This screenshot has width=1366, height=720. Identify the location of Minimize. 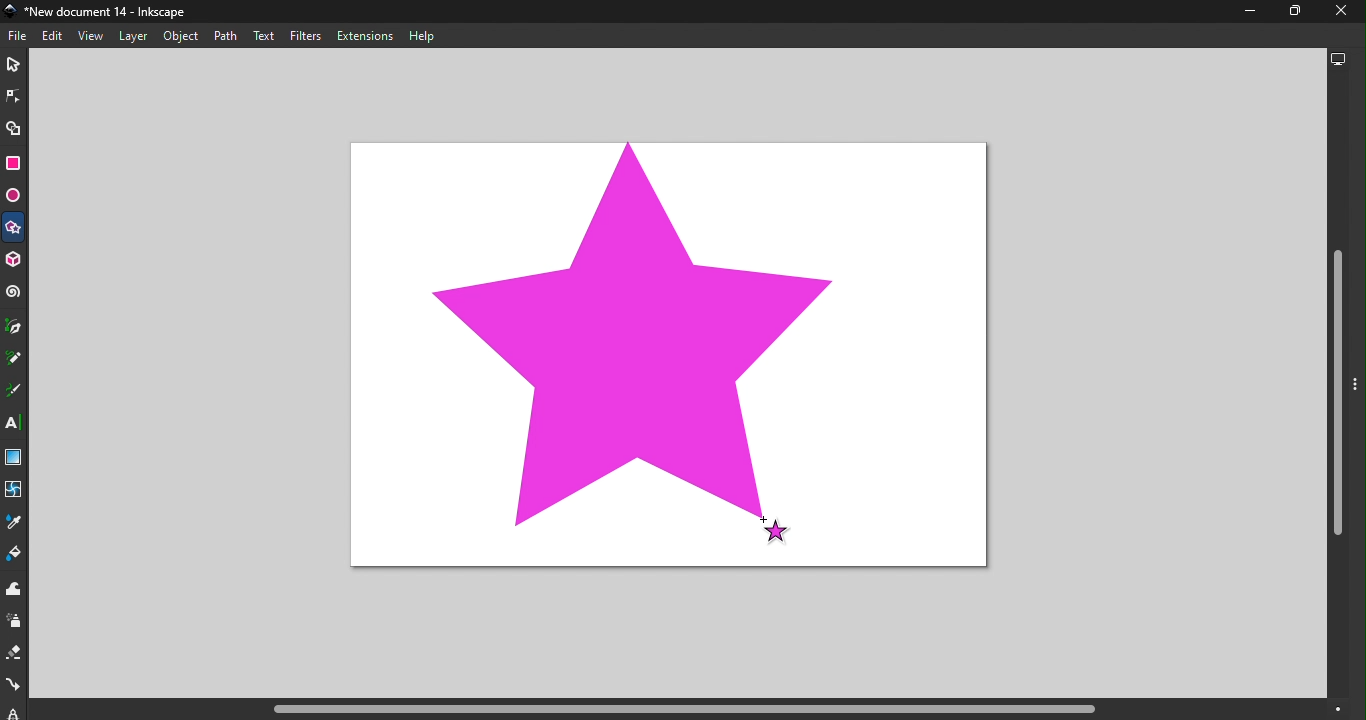
(1245, 15).